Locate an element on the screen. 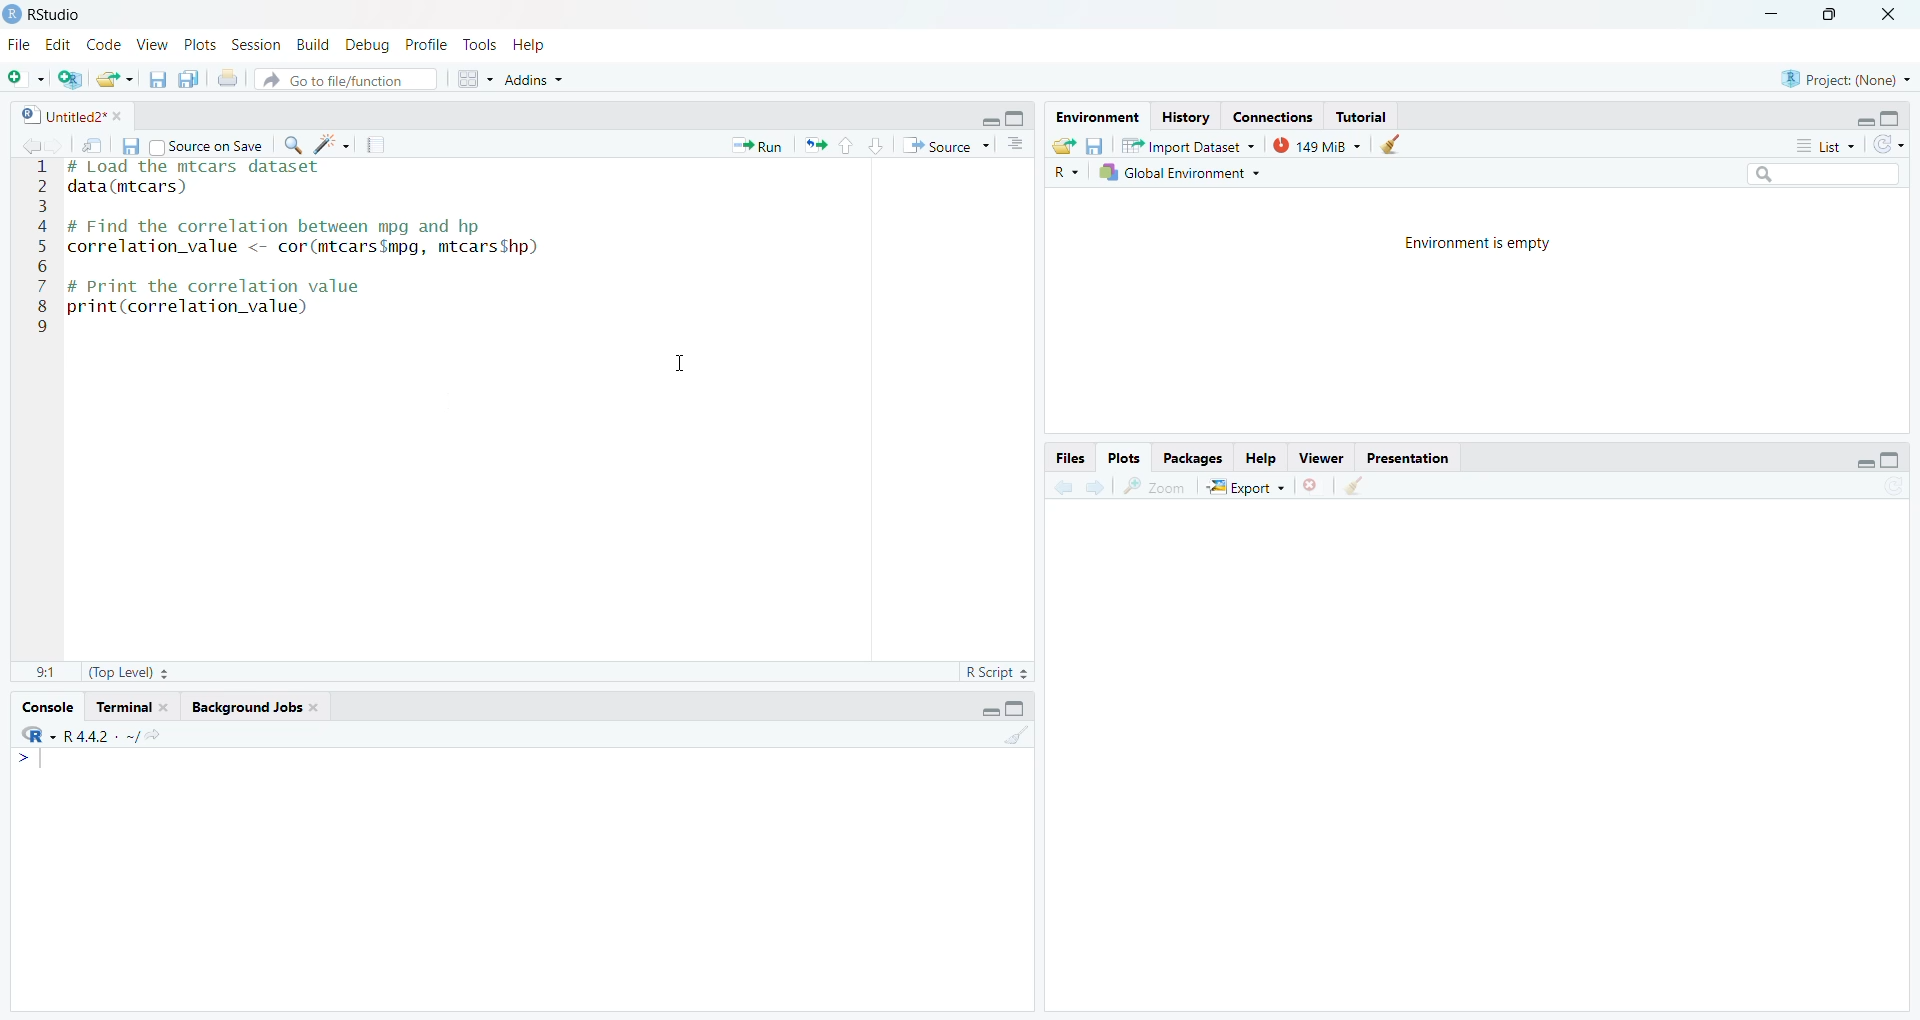  File is located at coordinates (16, 48).